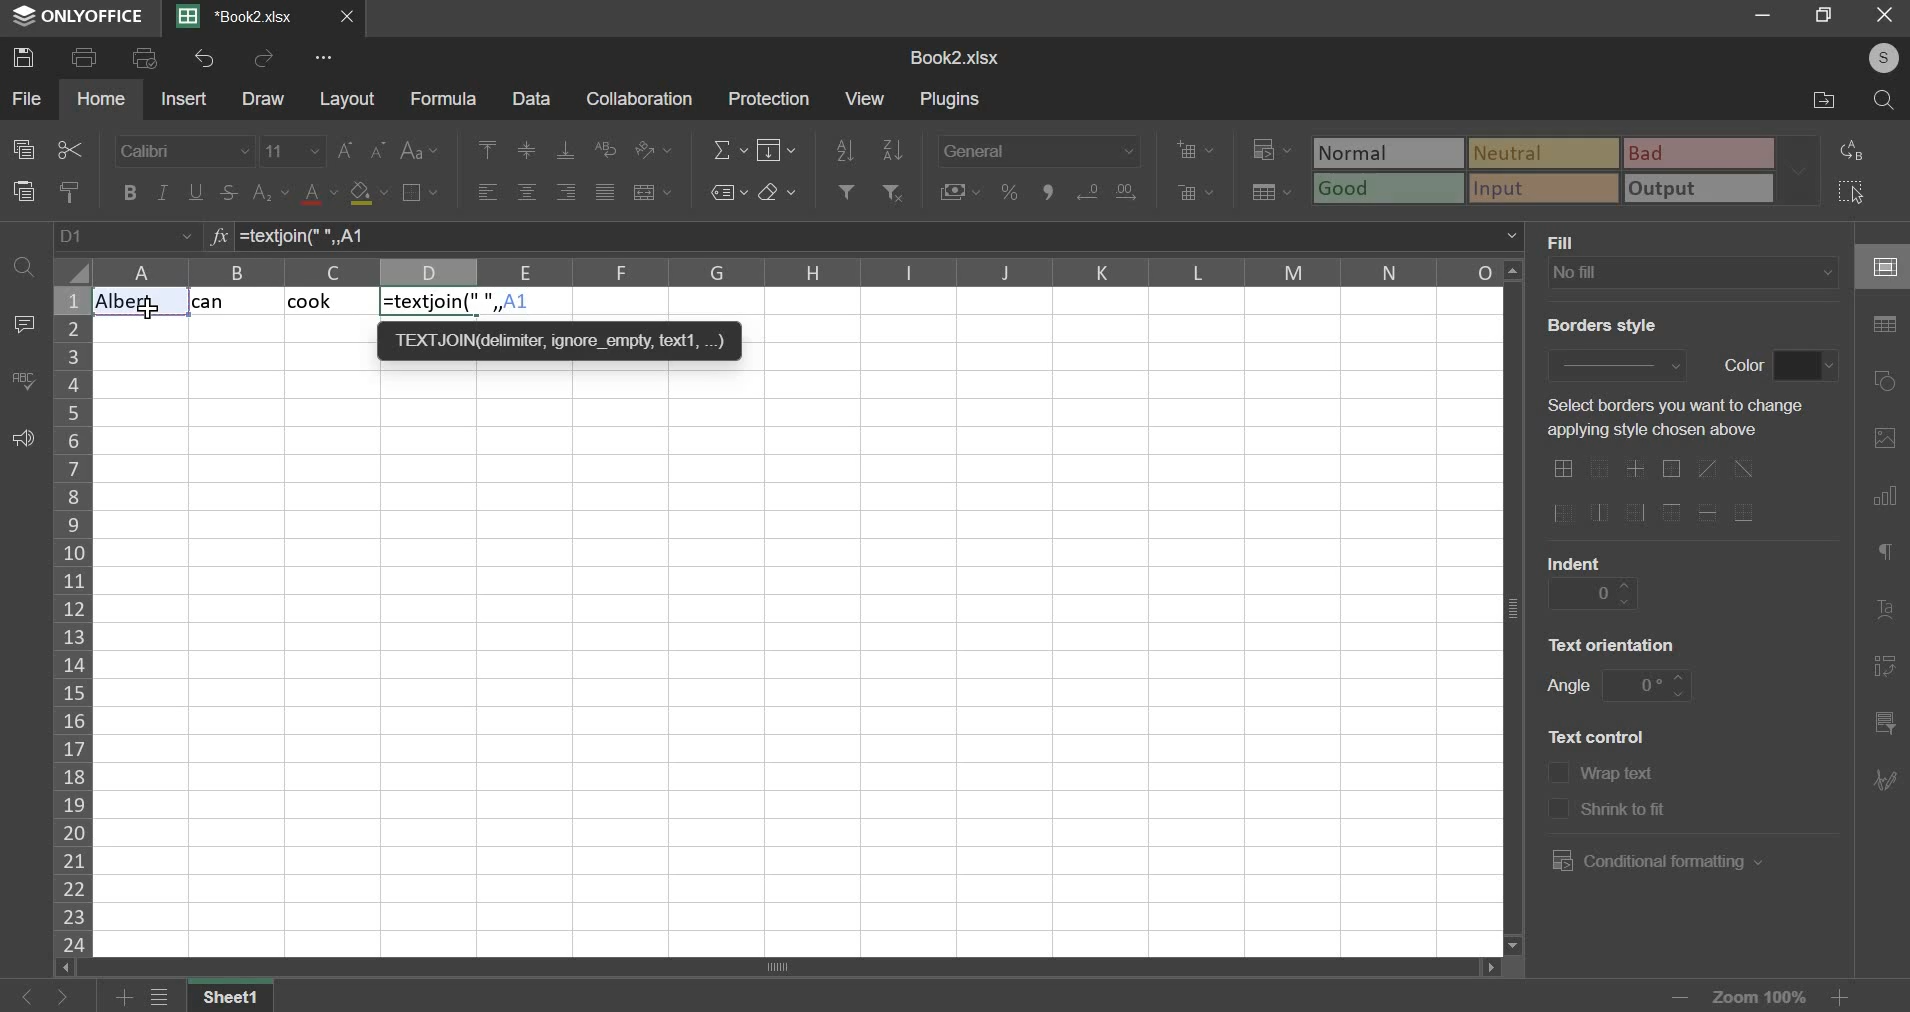 This screenshot has width=1910, height=1012. Describe the element at coordinates (128, 192) in the screenshot. I see `bold` at that location.